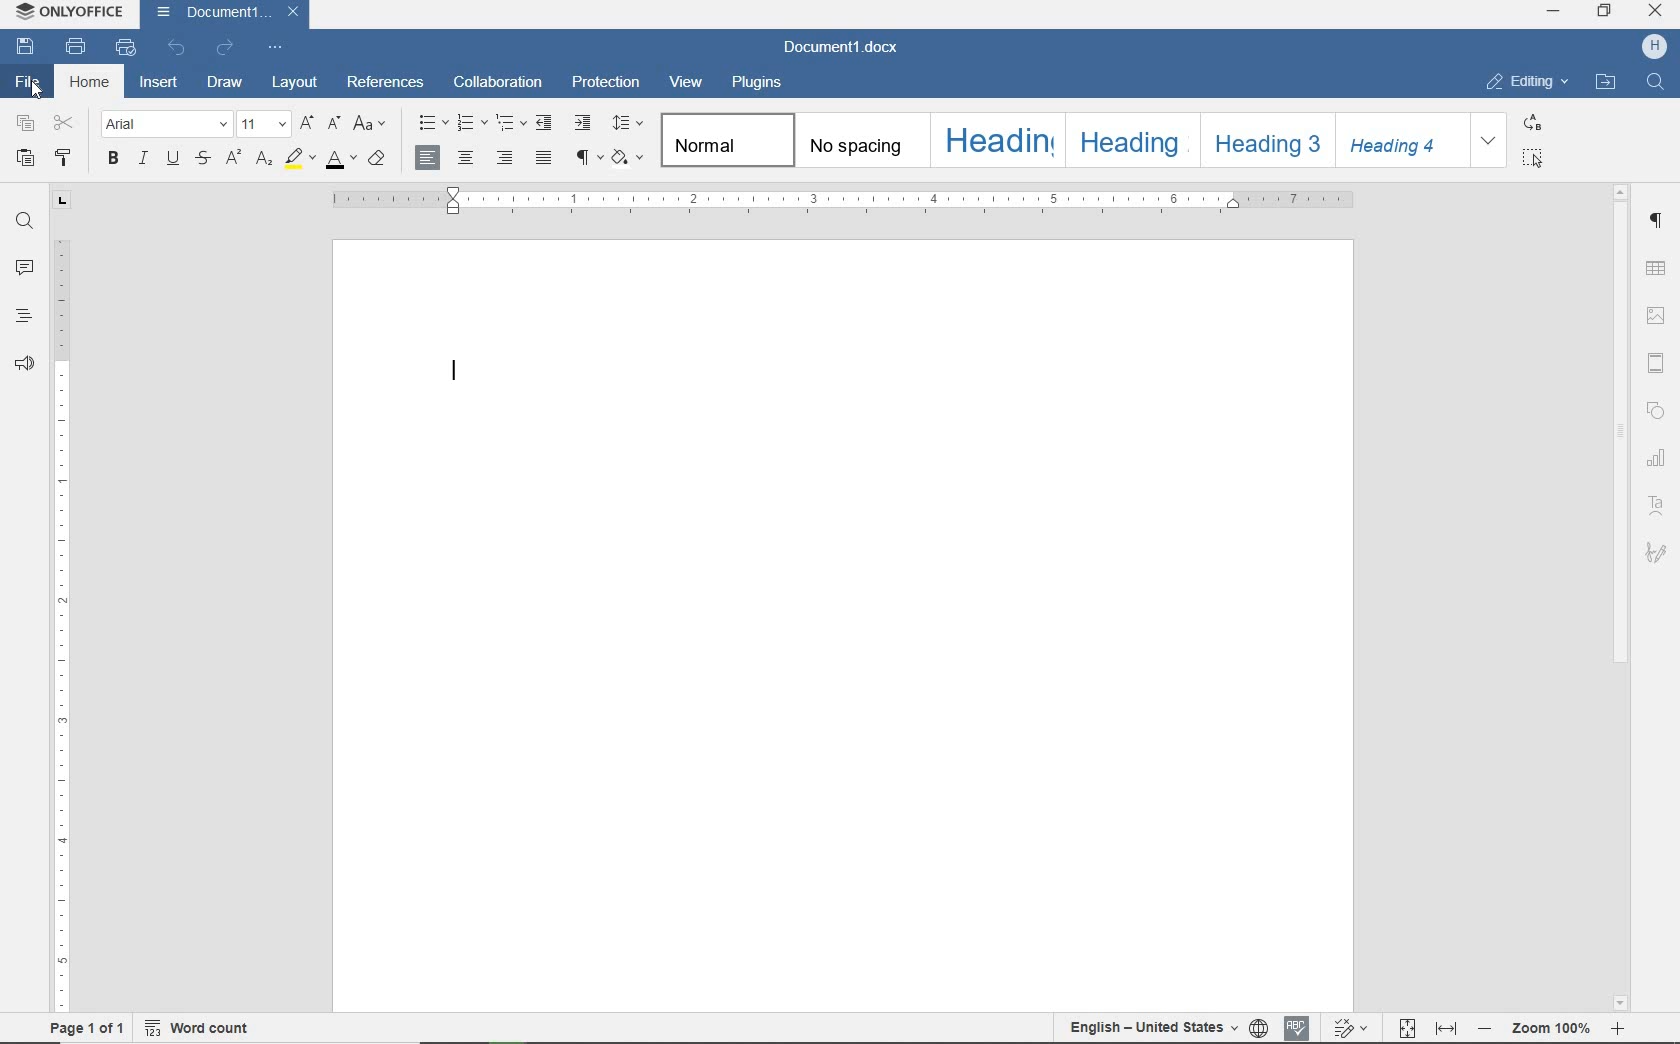  I want to click on heading 3, so click(1265, 139).